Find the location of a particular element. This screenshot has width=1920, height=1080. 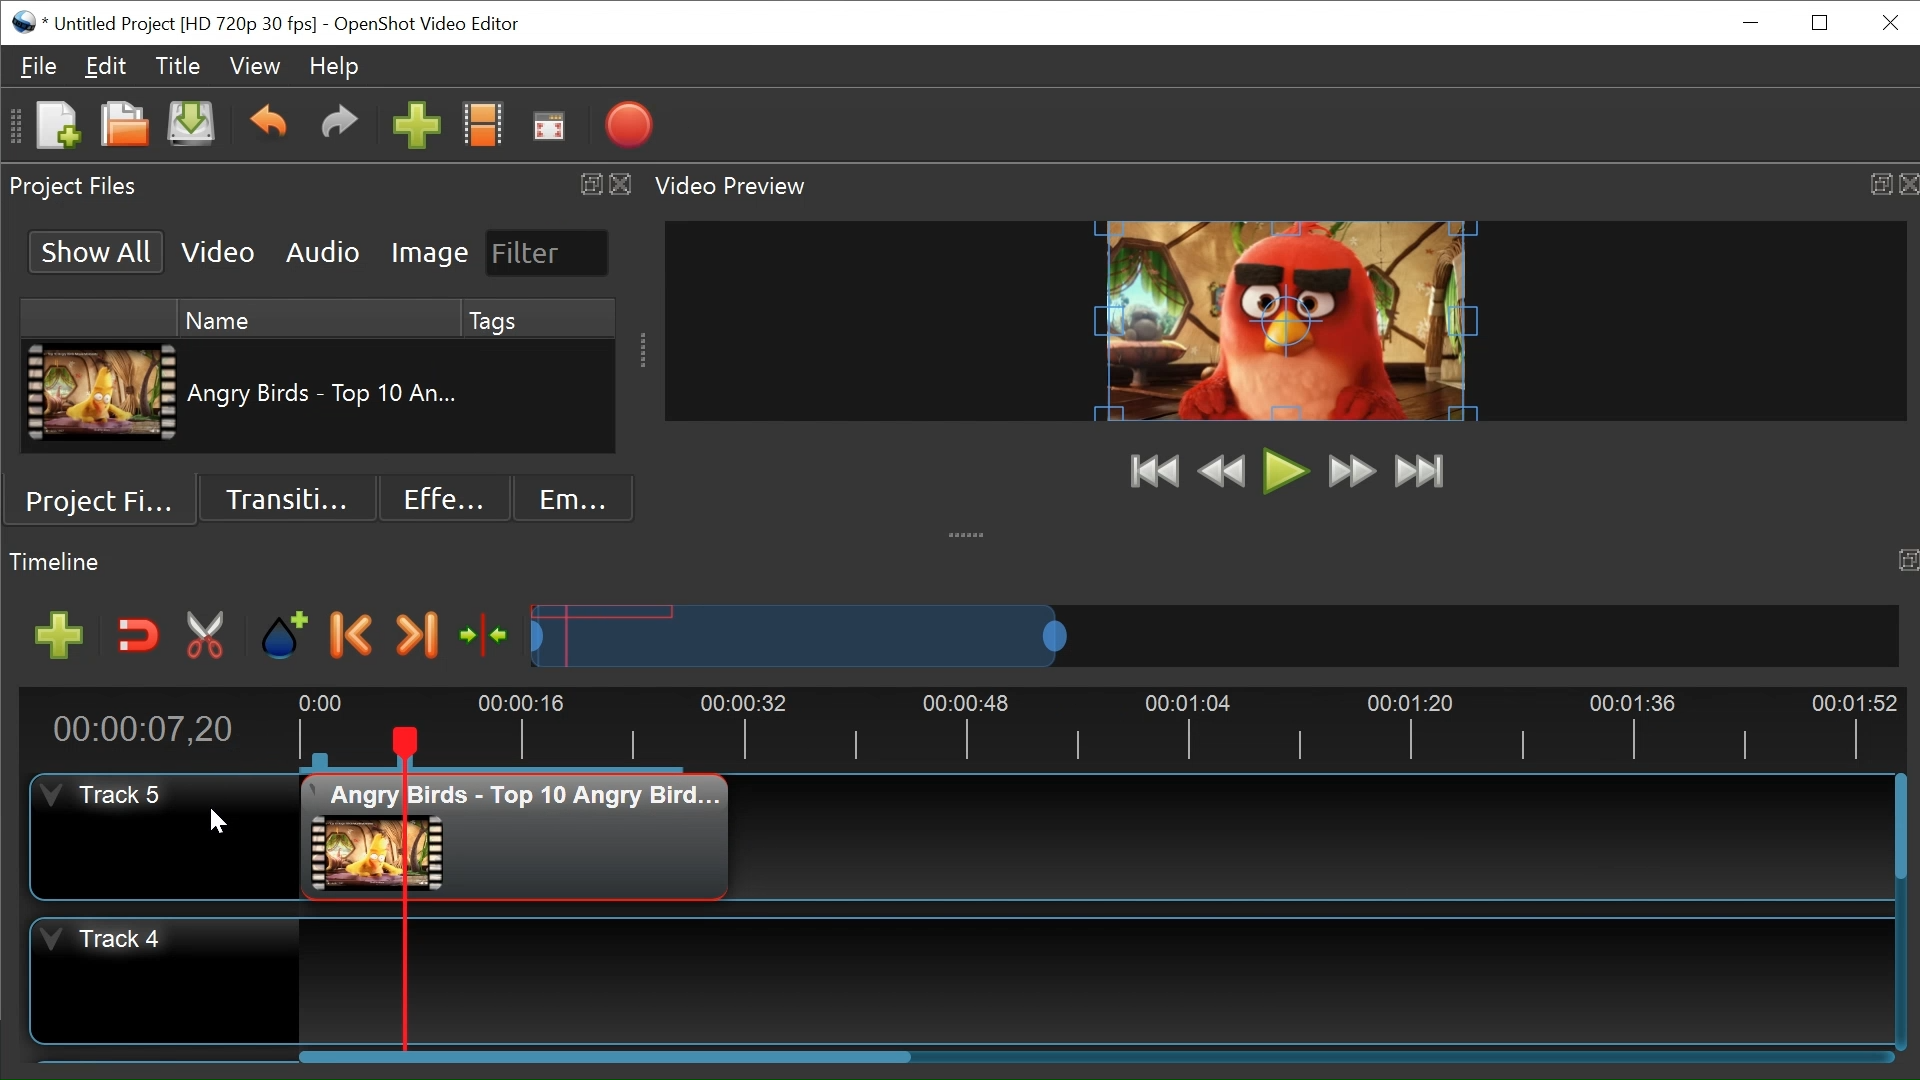

Vertical Scroll bar is located at coordinates (1900, 825).